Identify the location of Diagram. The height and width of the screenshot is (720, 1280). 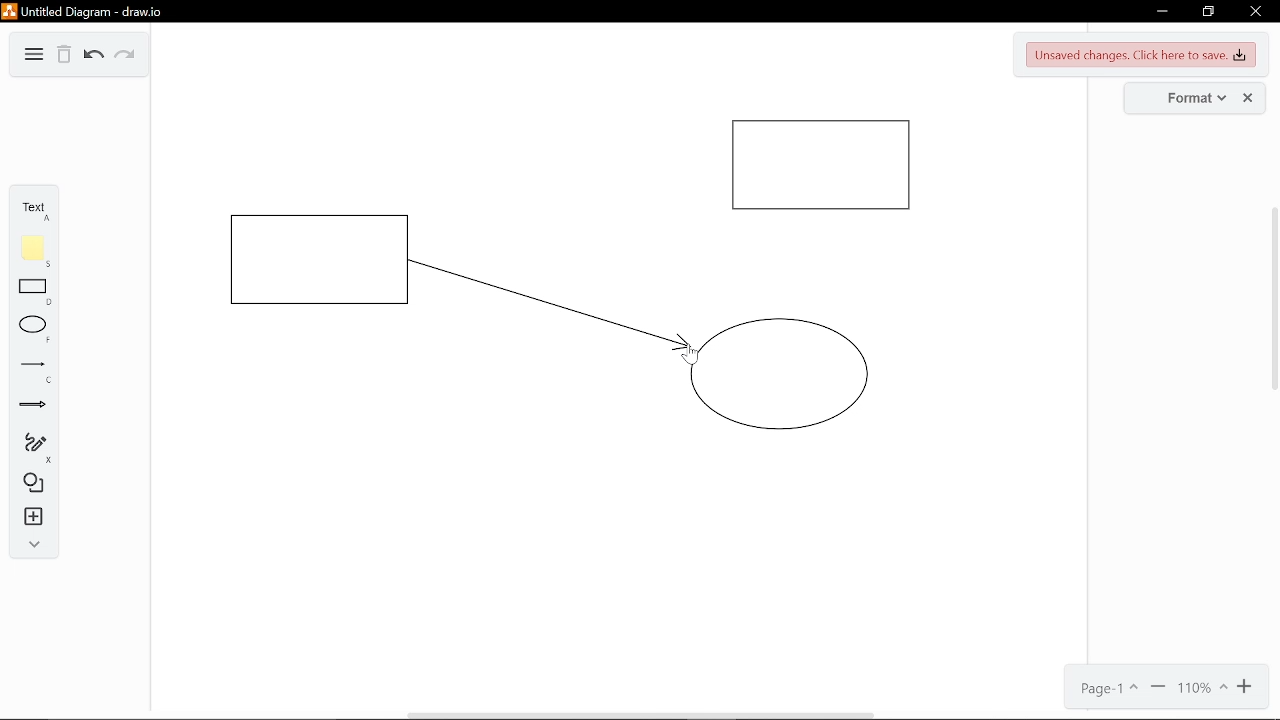
(32, 56).